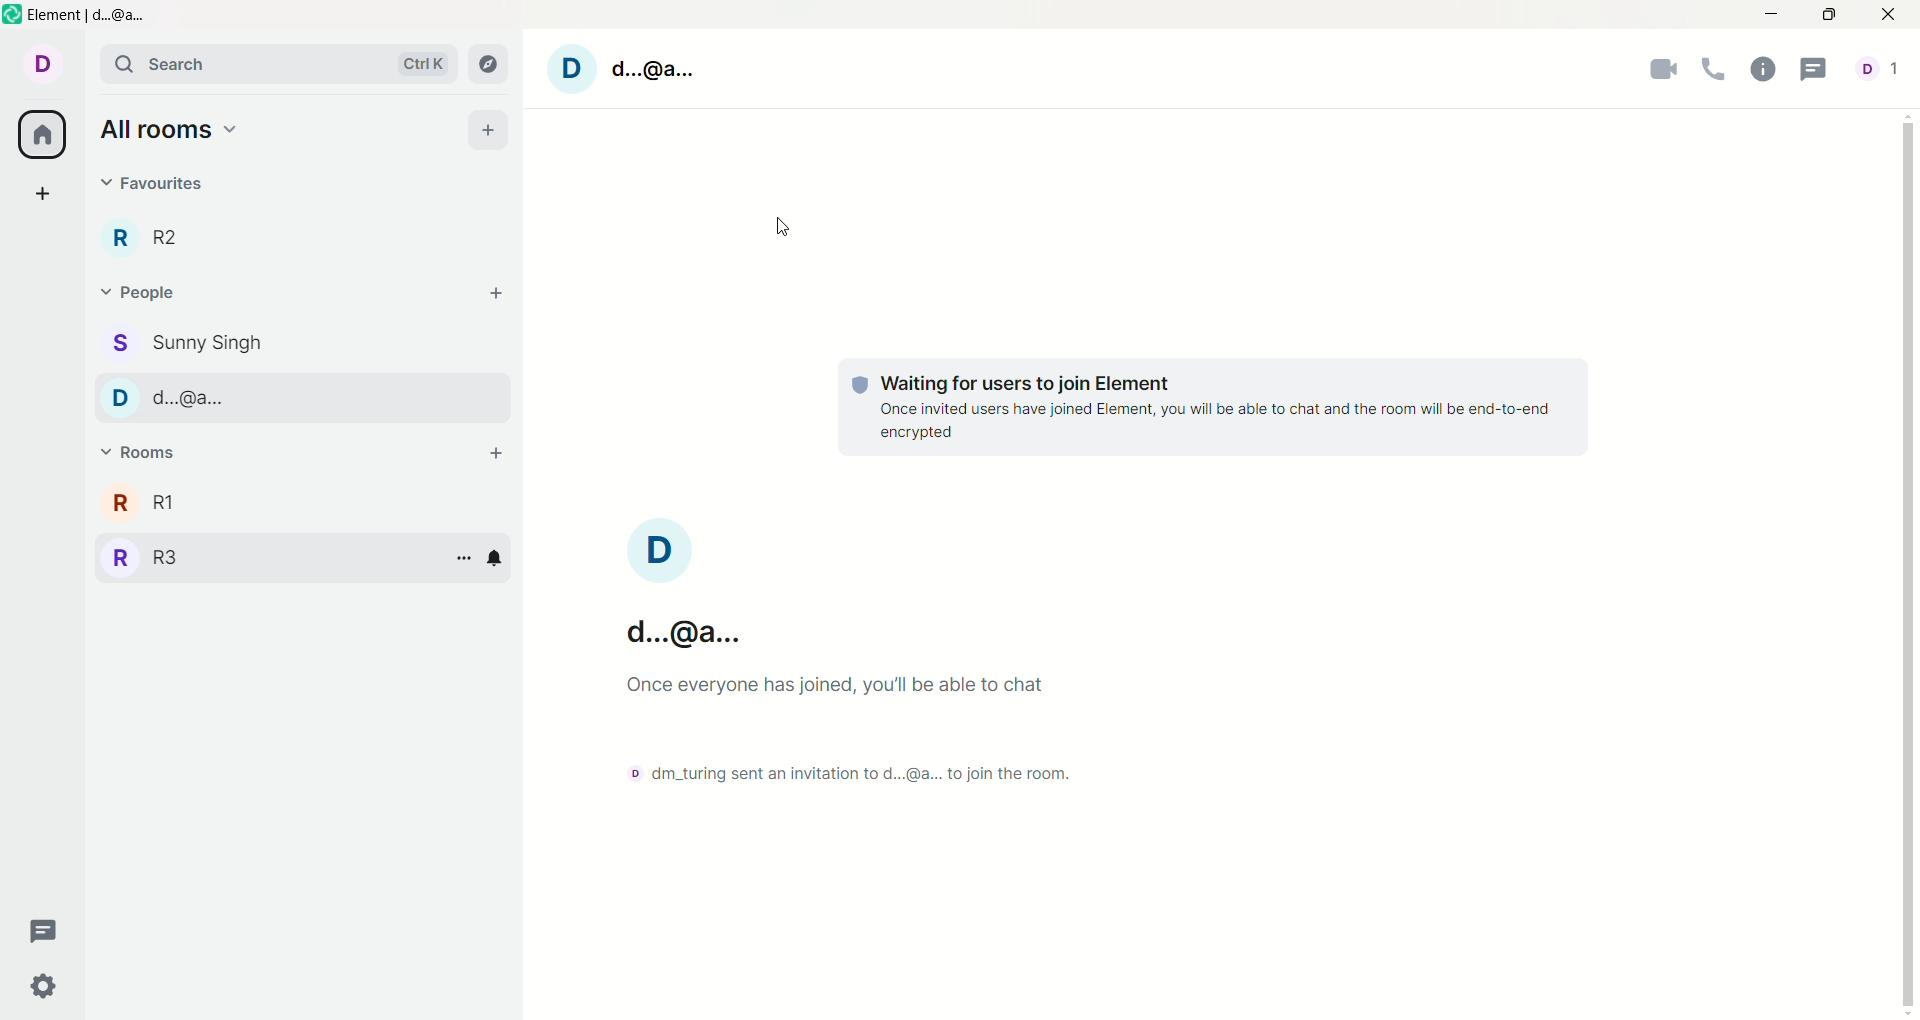  What do you see at coordinates (854, 729) in the screenshot?
I see `text` at bounding box center [854, 729].